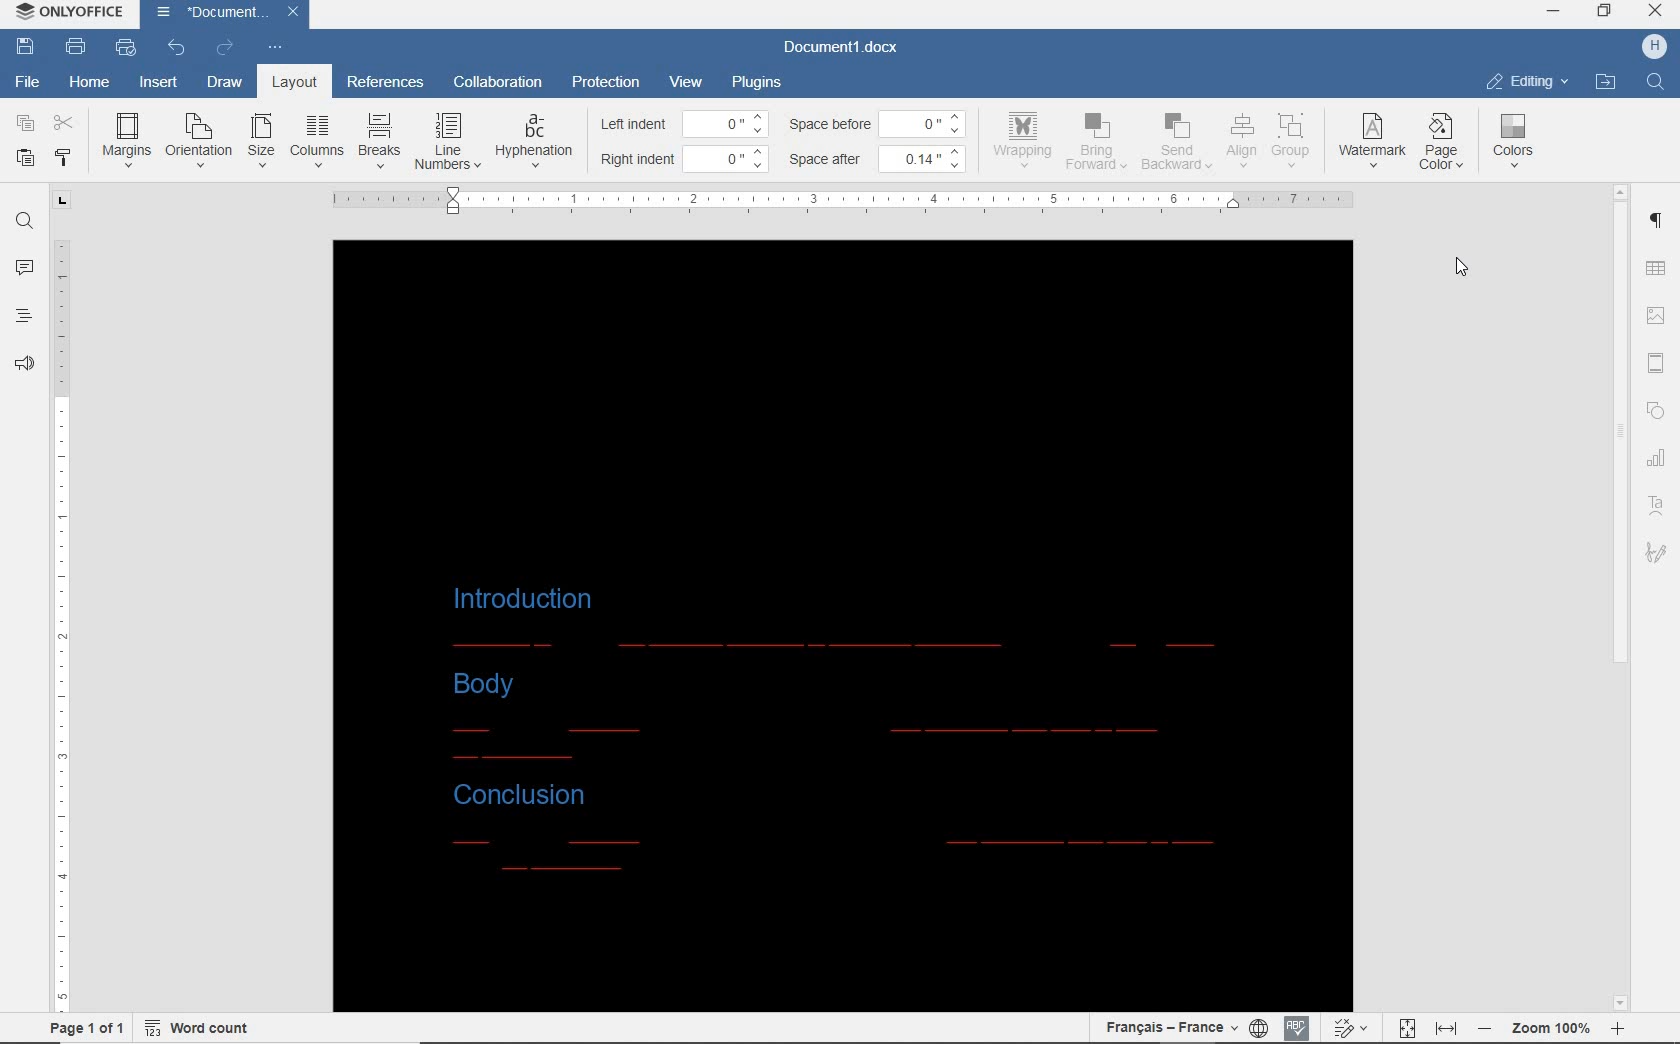 The width and height of the screenshot is (1680, 1044). I want to click on text art, so click(1657, 505).